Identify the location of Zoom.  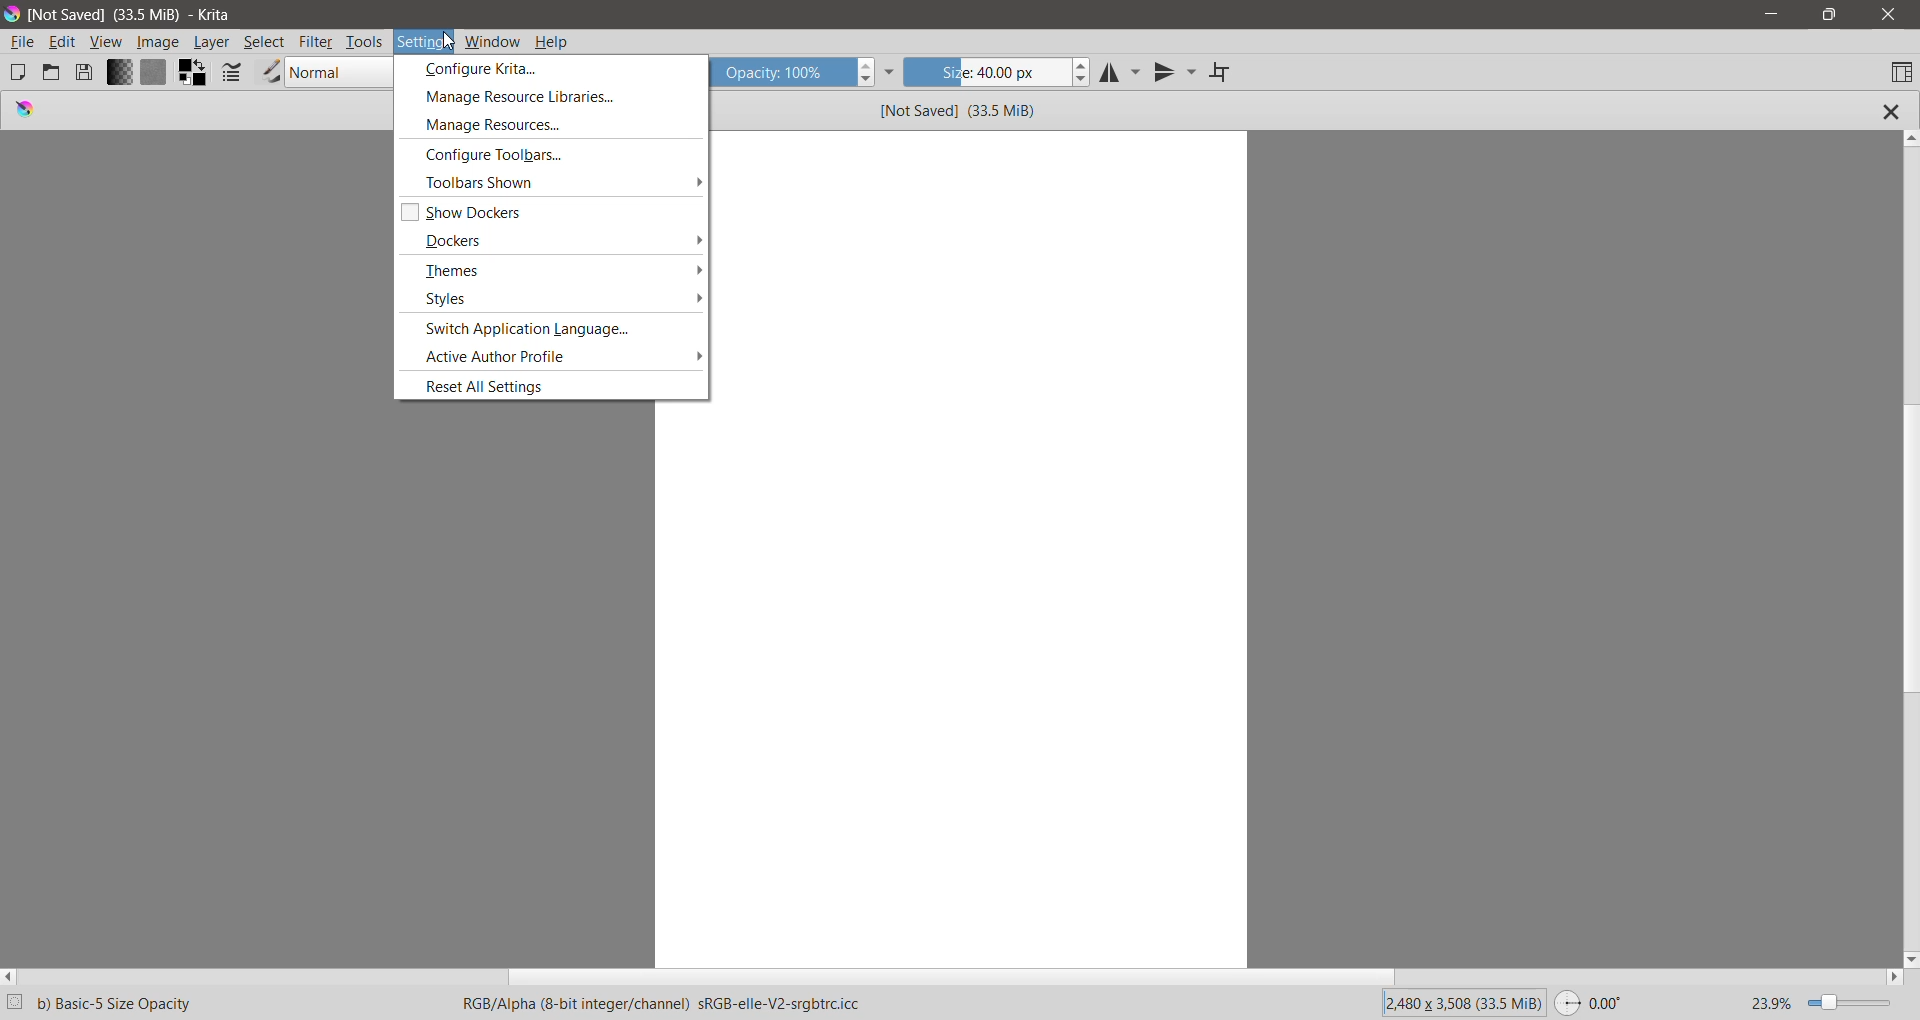
(1850, 1004).